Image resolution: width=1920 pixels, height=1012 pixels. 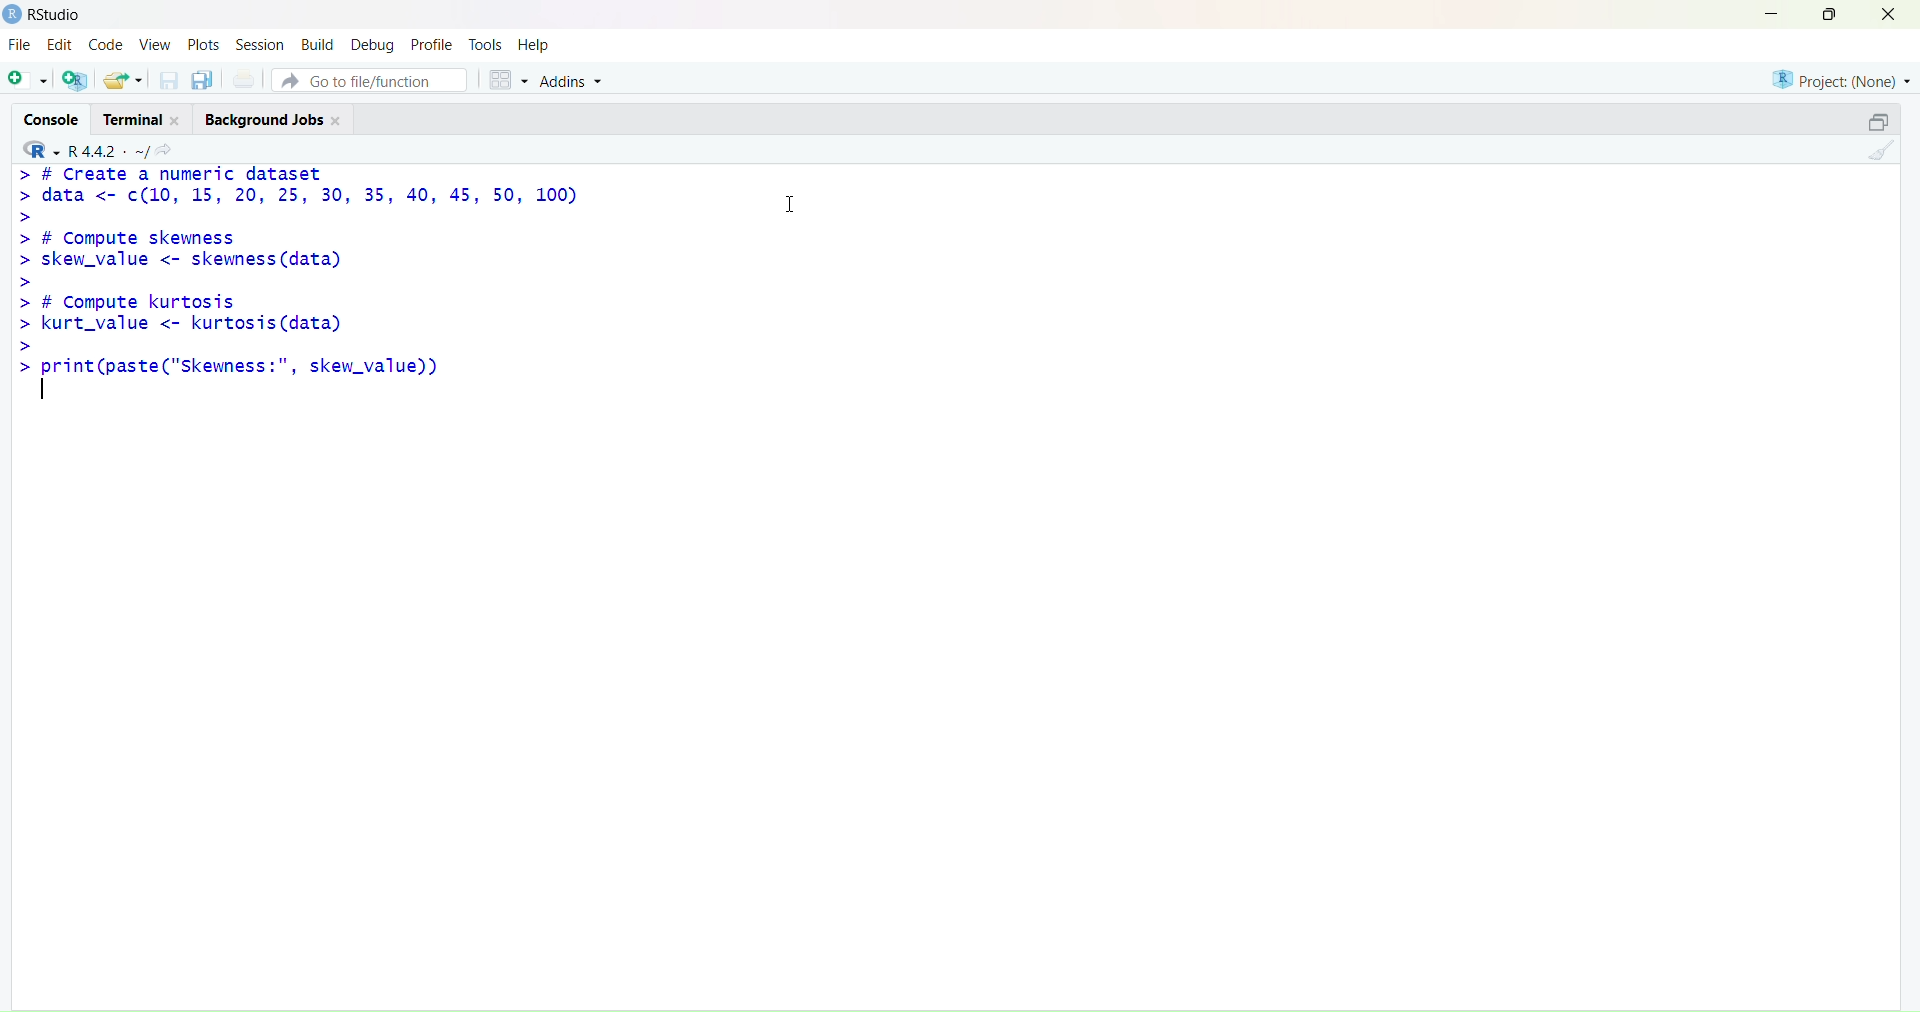 I want to click on Plots, so click(x=204, y=45).